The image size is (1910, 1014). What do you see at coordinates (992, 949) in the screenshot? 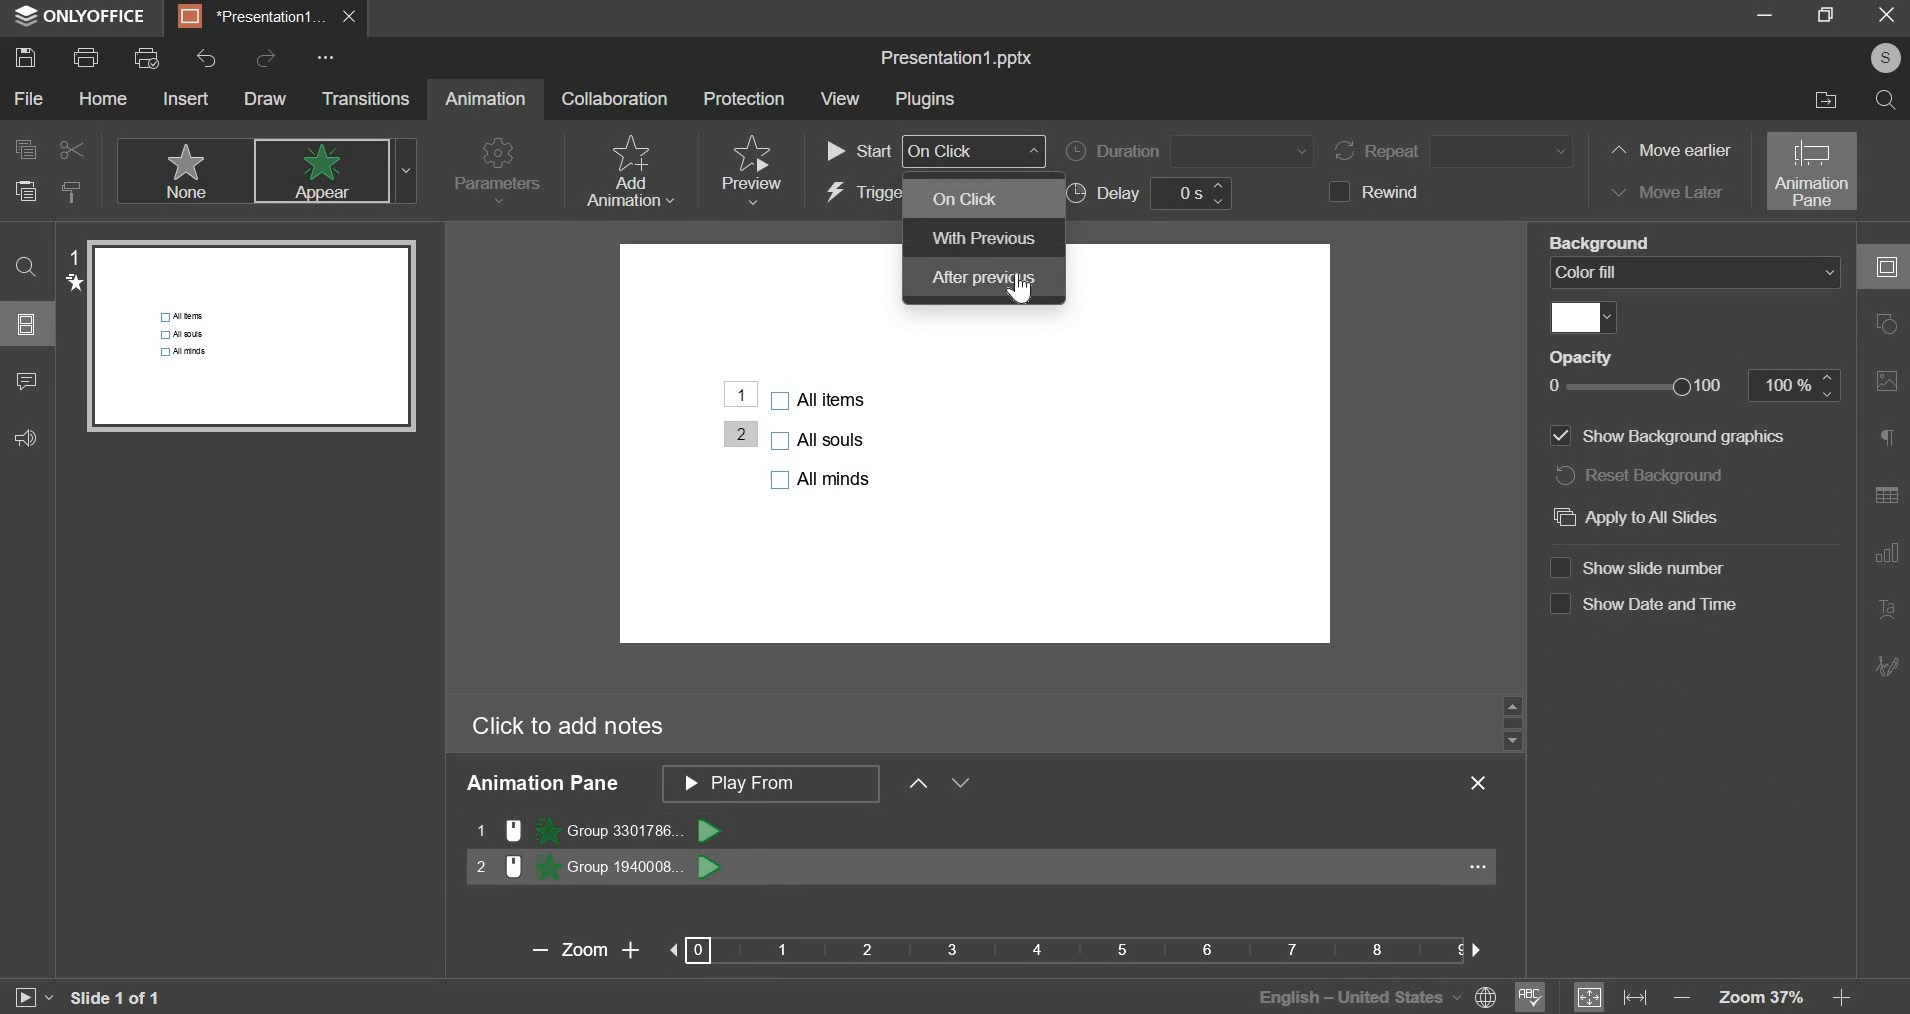
I see `zoom` at bounding box center [992, 949].